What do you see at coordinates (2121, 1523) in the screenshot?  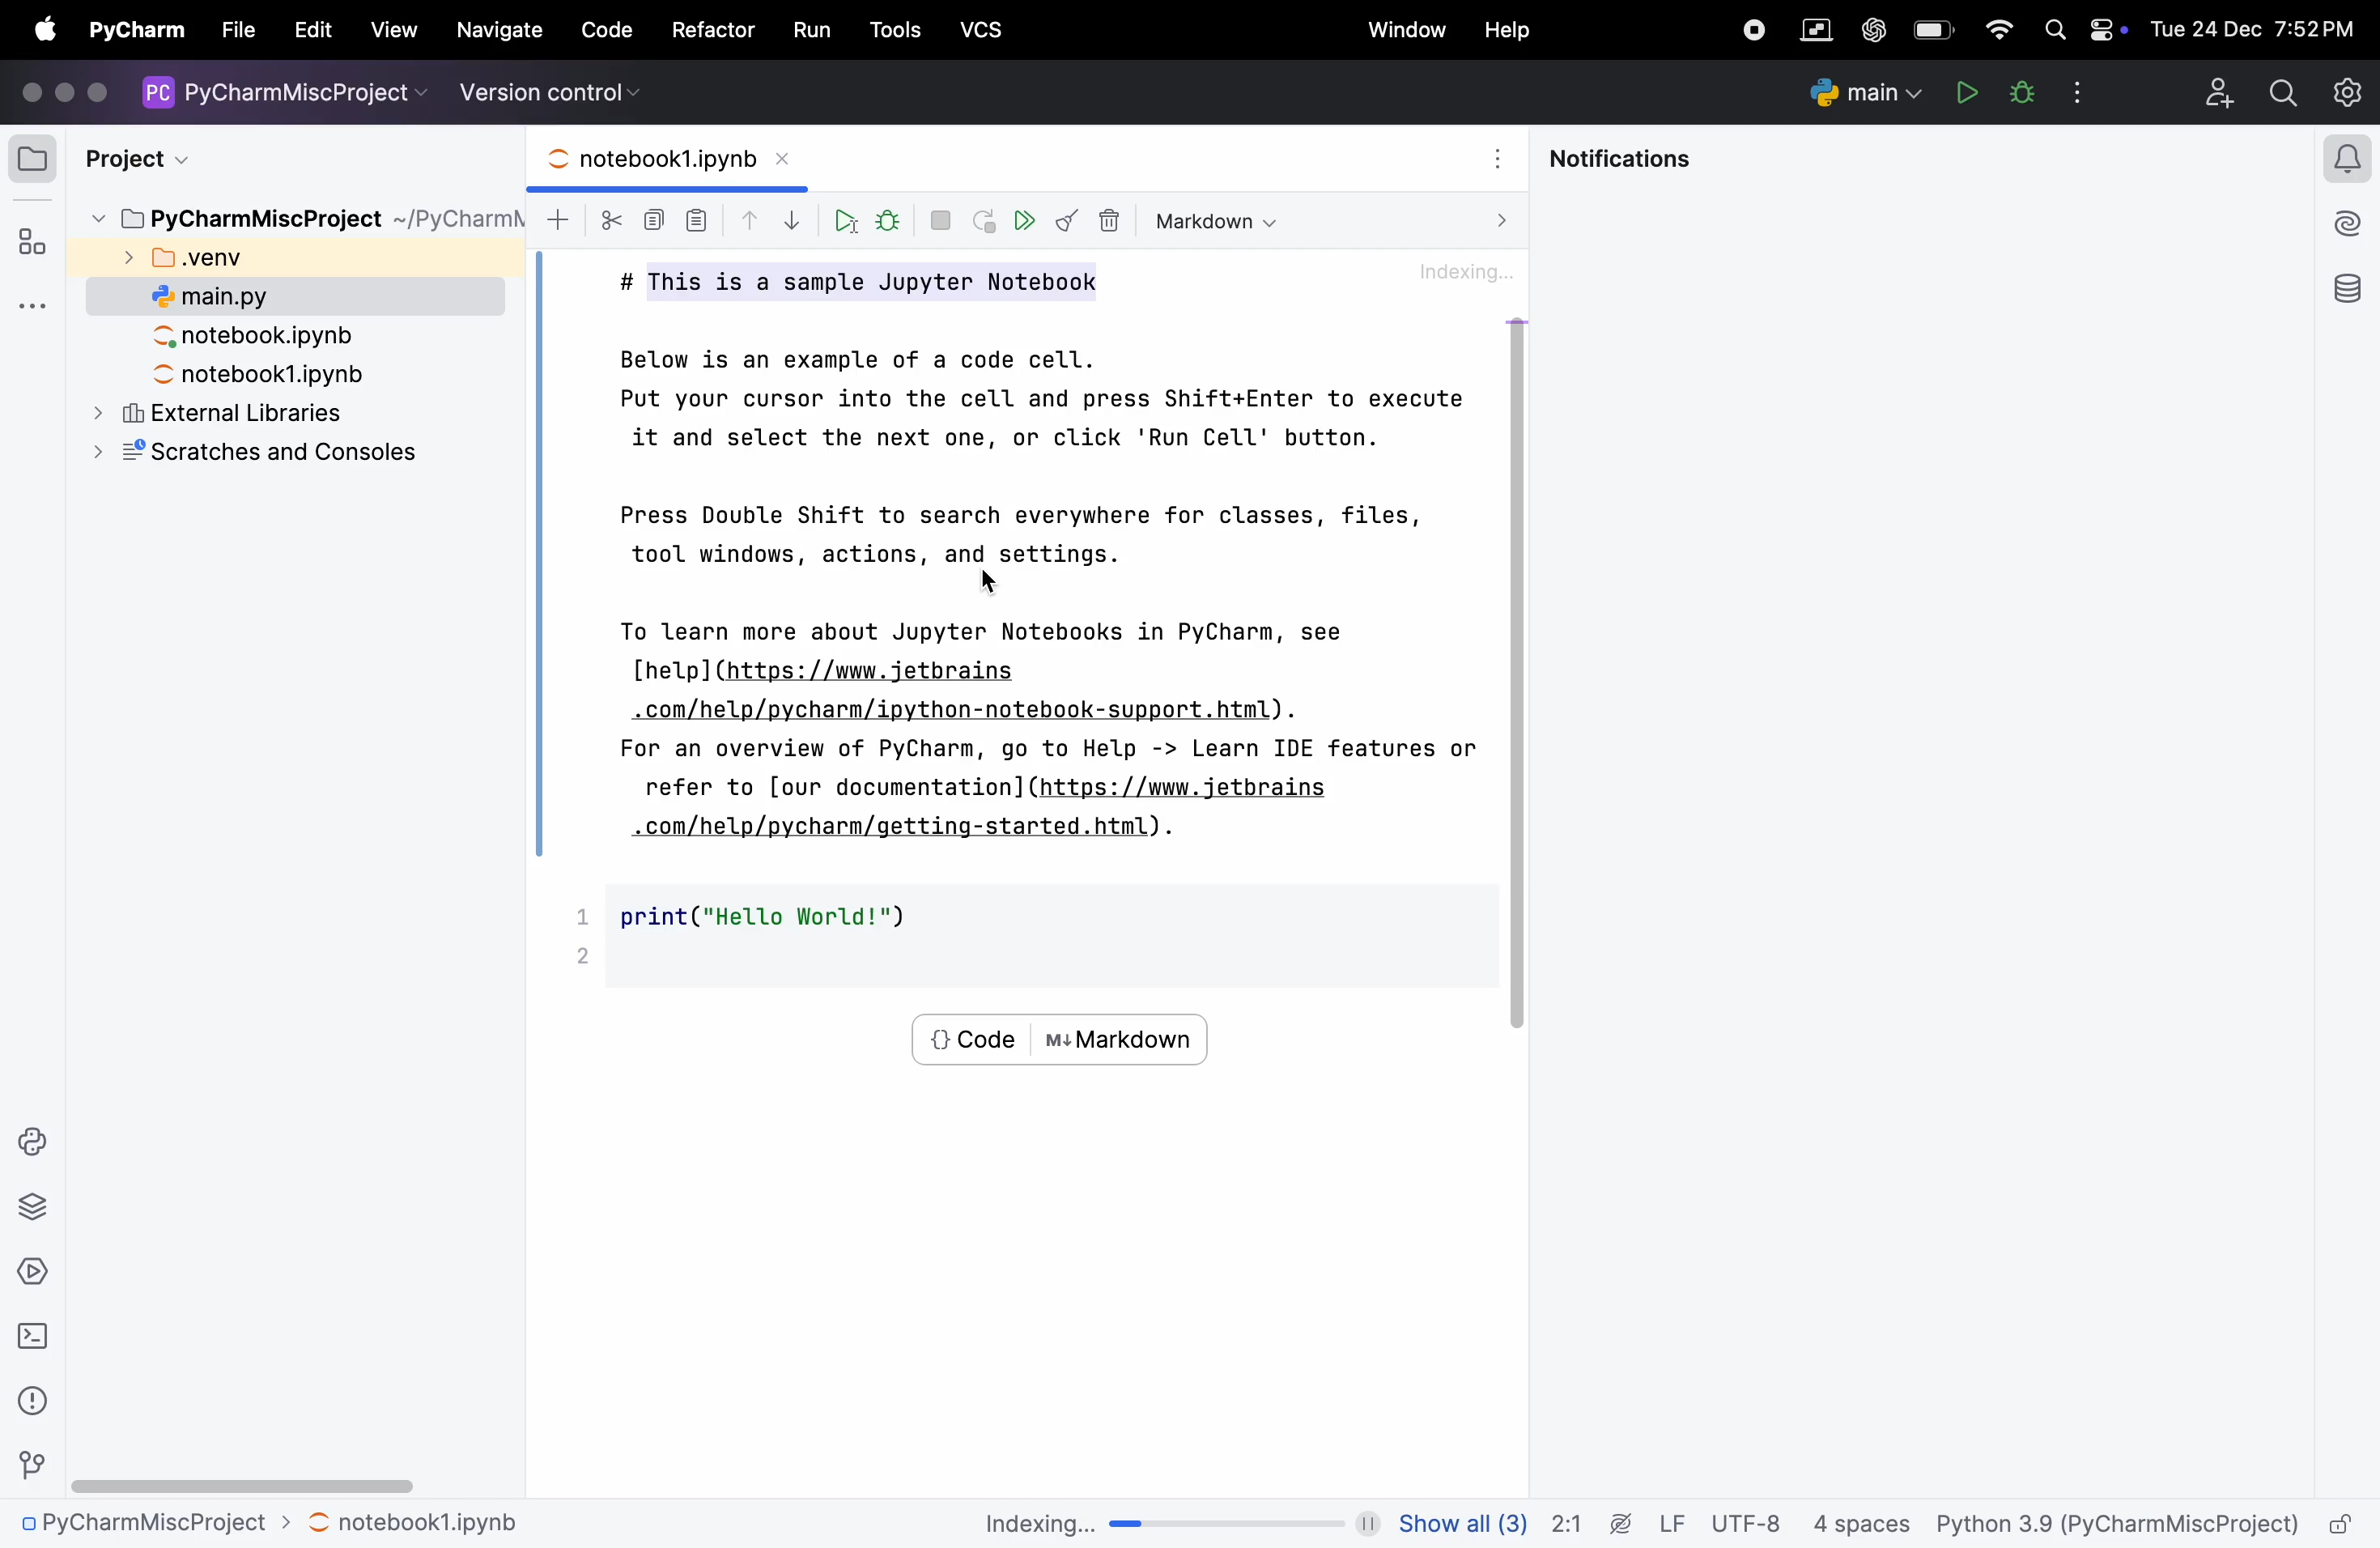 I see `Python 3.9 (PyCharmMiscProject)` at bounding box center [2121, 1523].